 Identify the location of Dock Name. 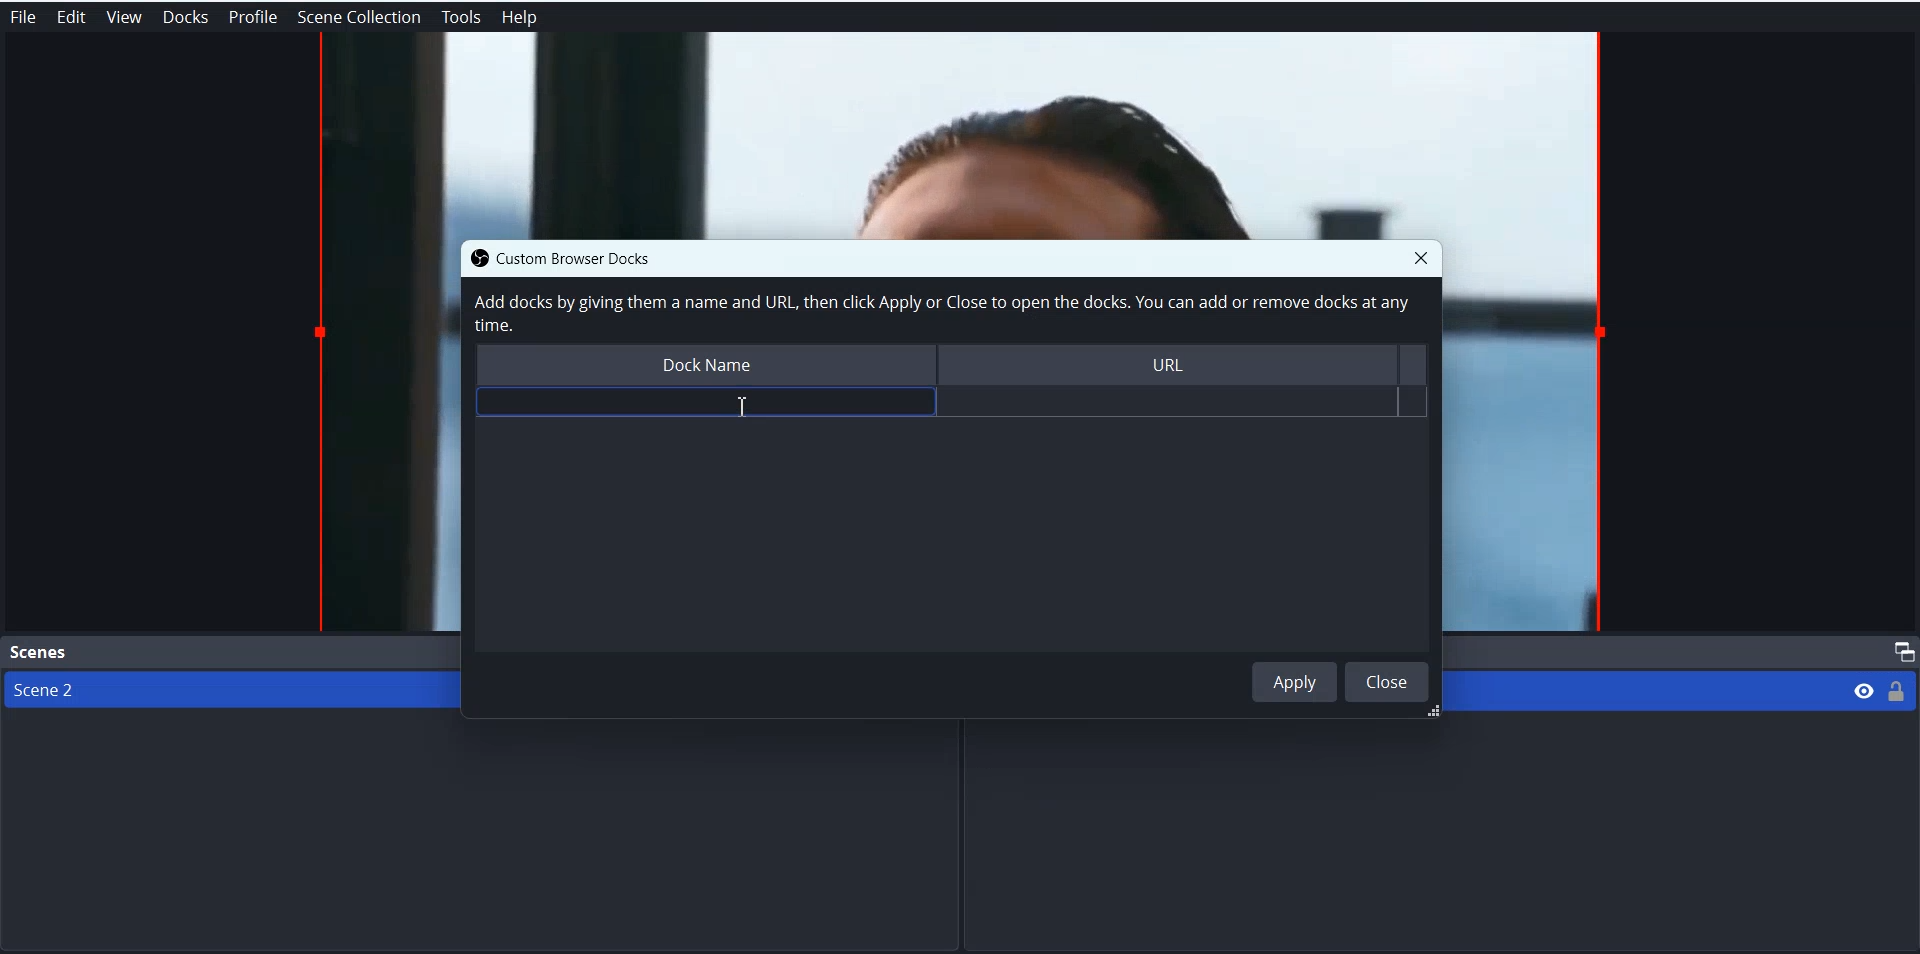
(703, 367).